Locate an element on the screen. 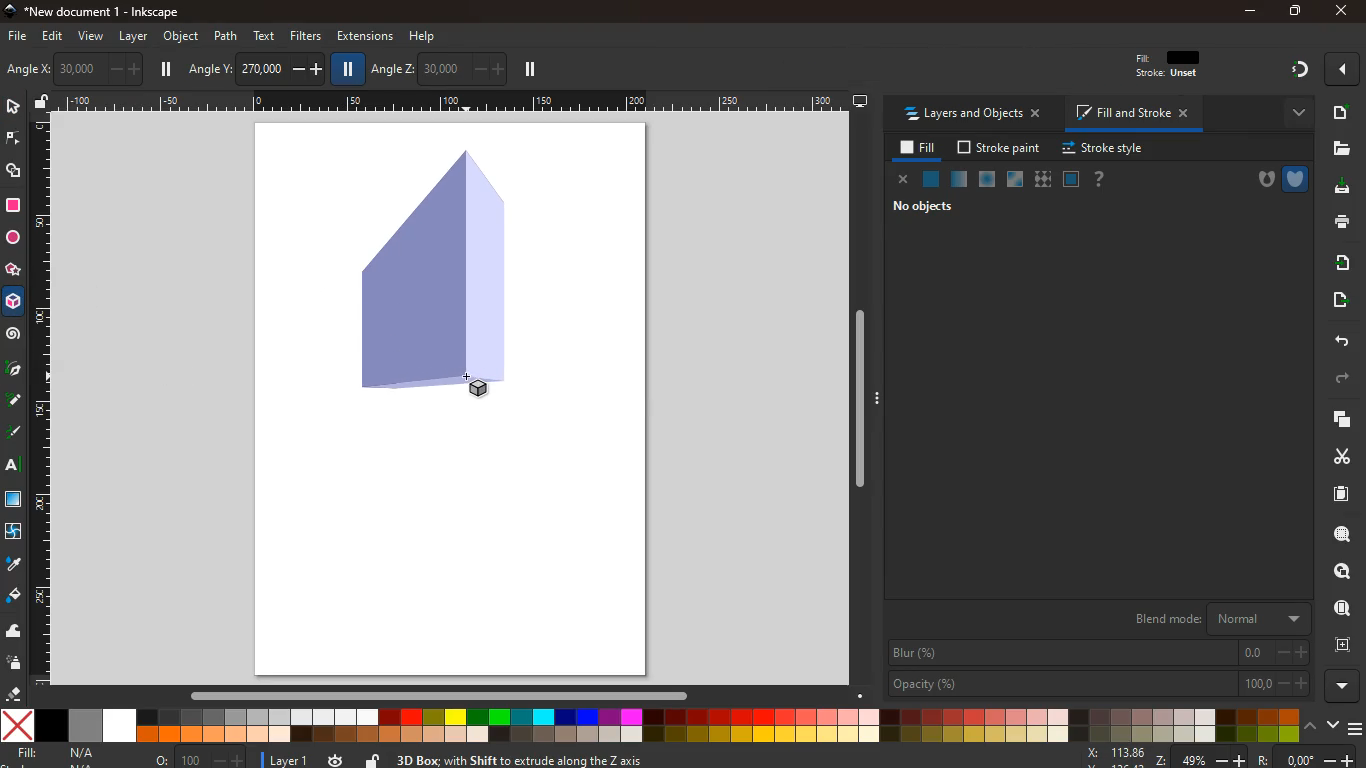  receive is located at coordinates (1336, 262).